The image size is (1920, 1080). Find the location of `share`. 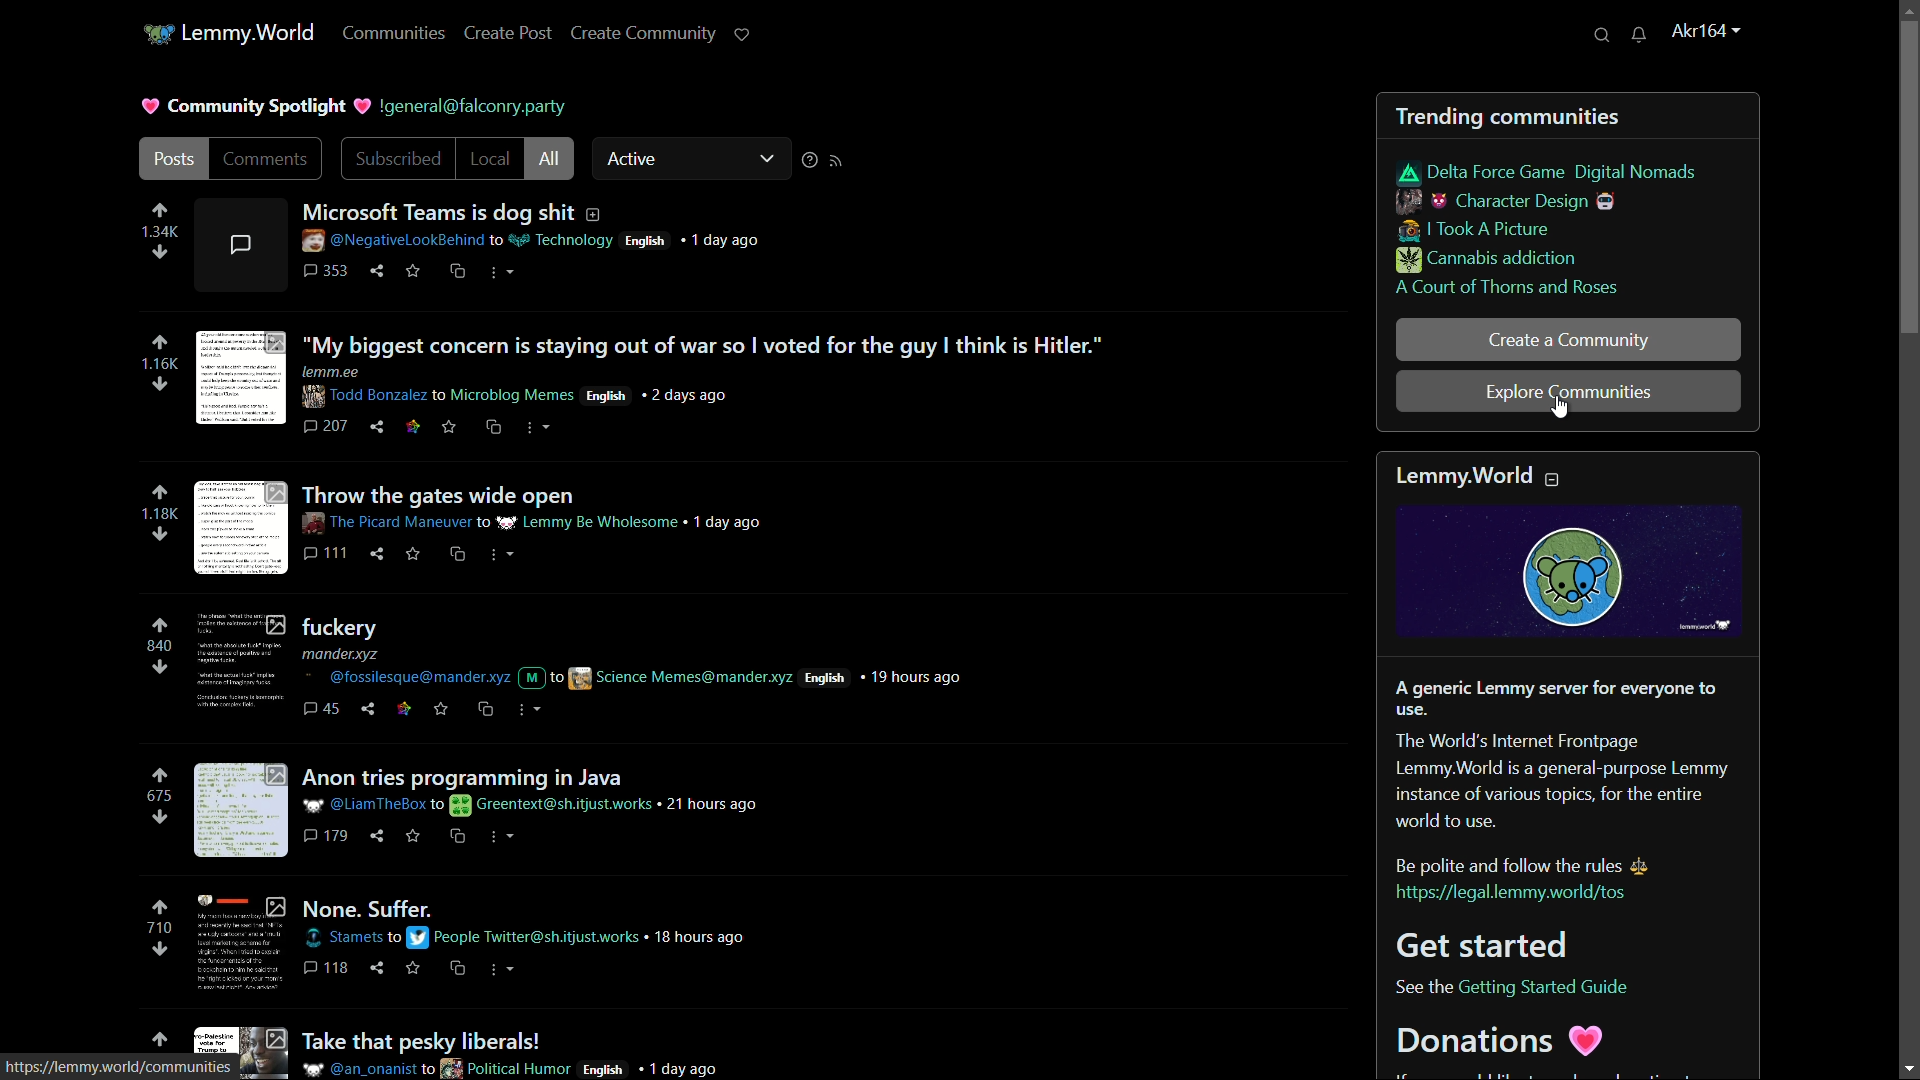

share is located at coordinates (378, 555).